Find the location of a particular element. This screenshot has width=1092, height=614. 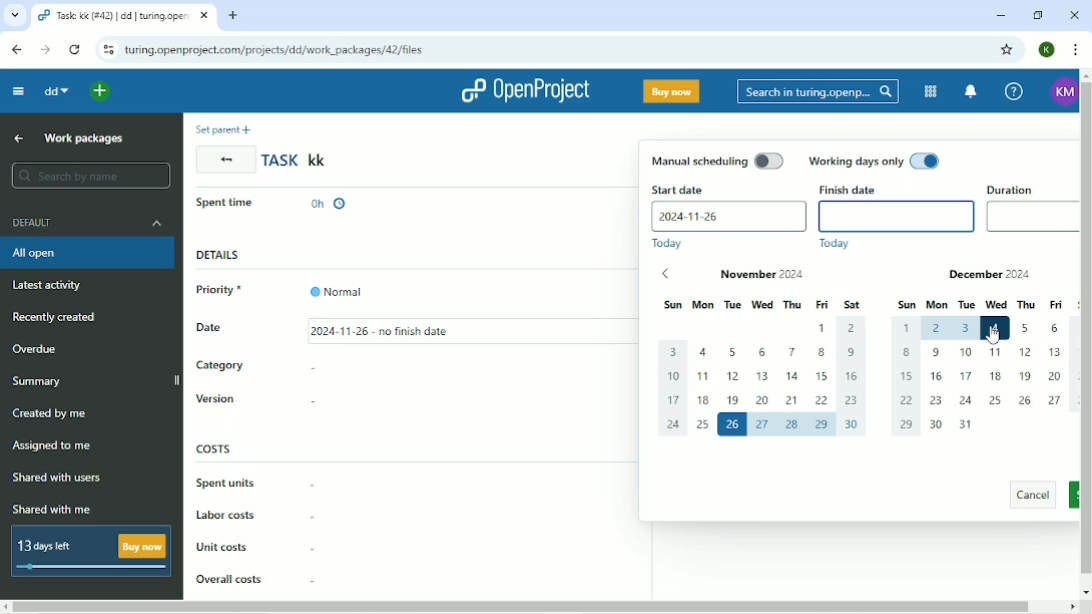

Date is located at coordinates (223, 331).